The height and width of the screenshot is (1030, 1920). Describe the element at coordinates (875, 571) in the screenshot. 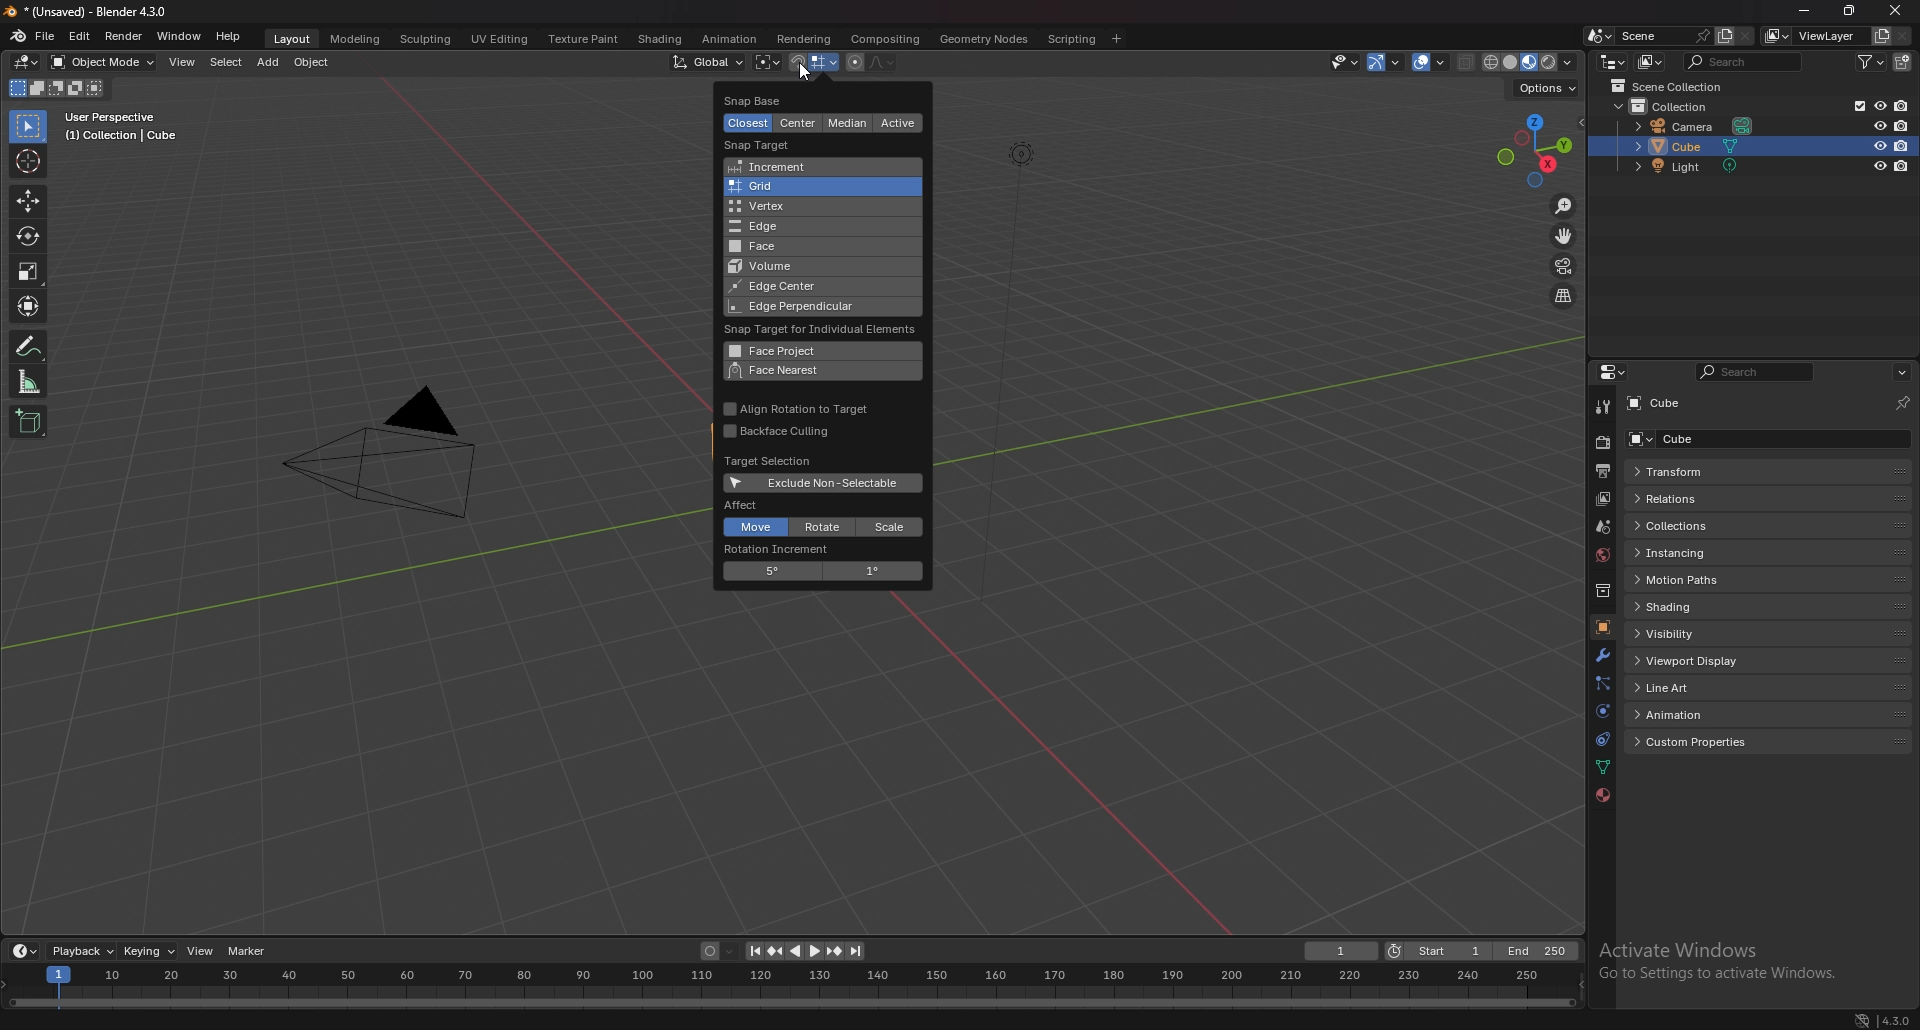

I see `1 degree` at that location.